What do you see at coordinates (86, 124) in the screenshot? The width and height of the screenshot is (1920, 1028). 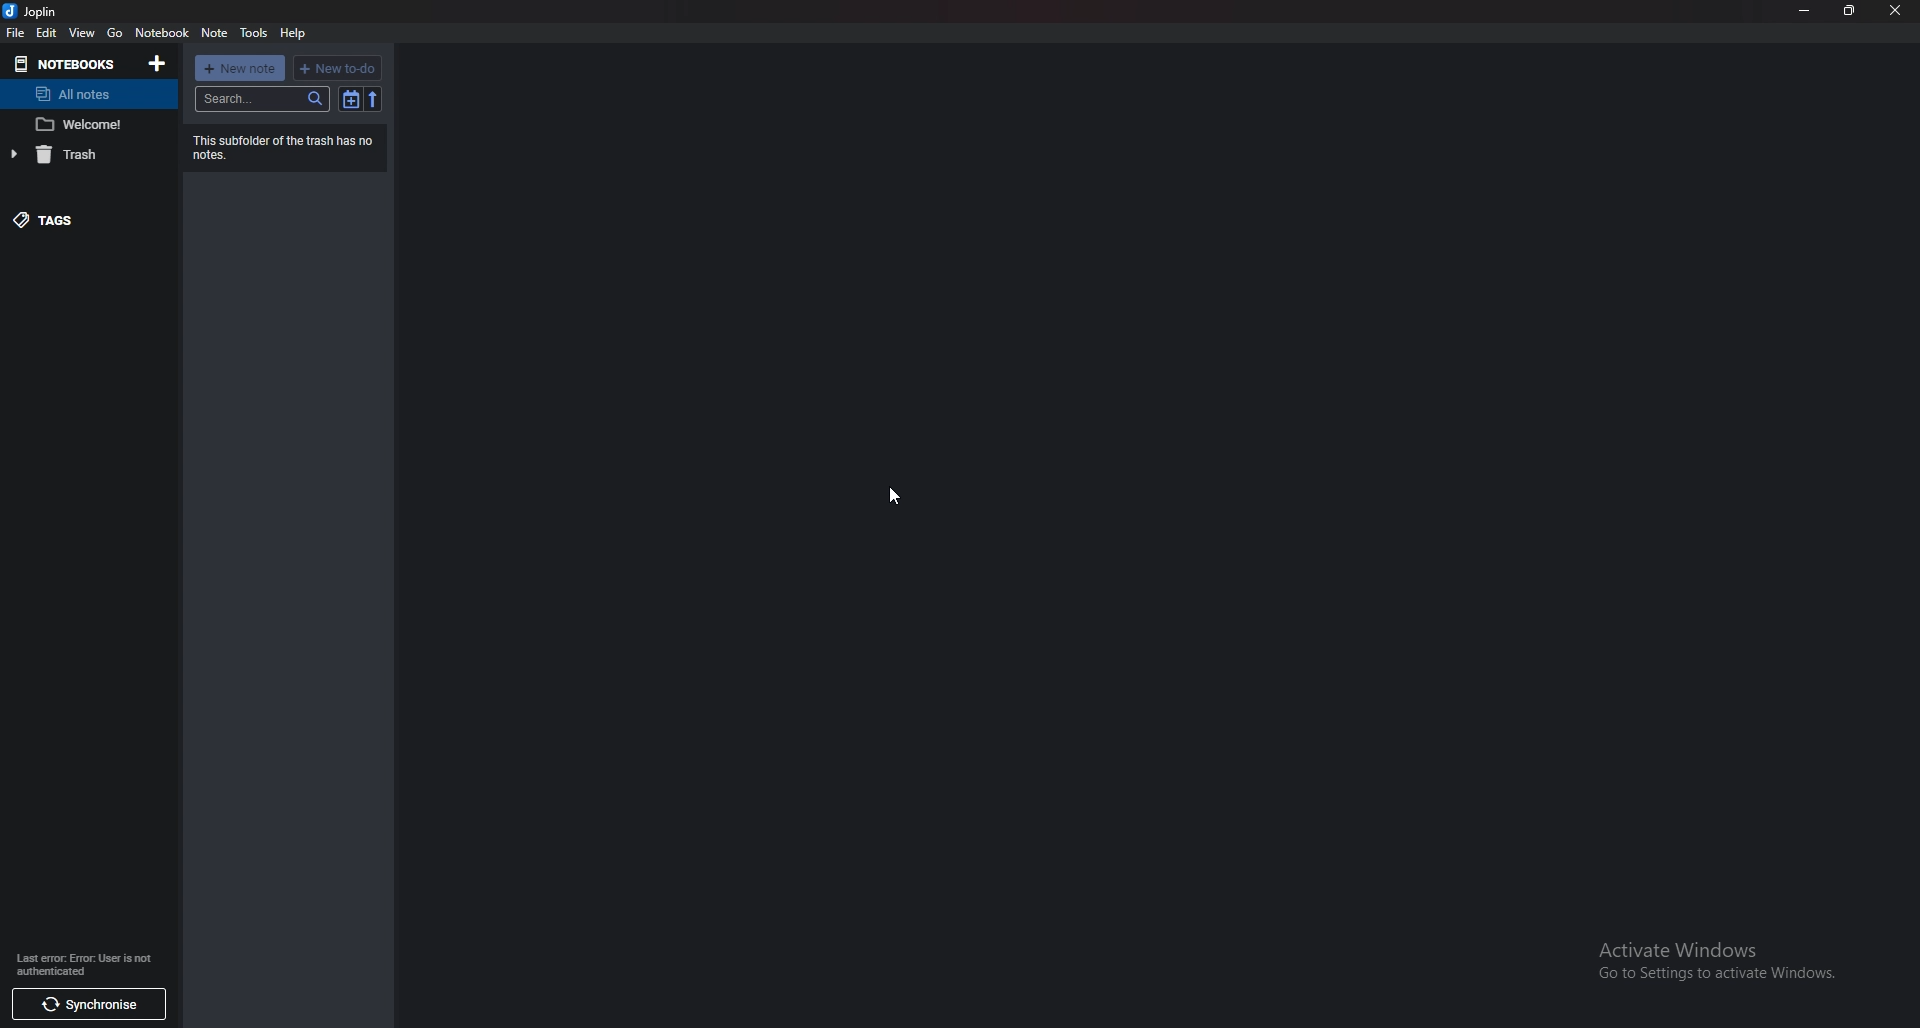 I see `Note` at bounding box center [86, 124].